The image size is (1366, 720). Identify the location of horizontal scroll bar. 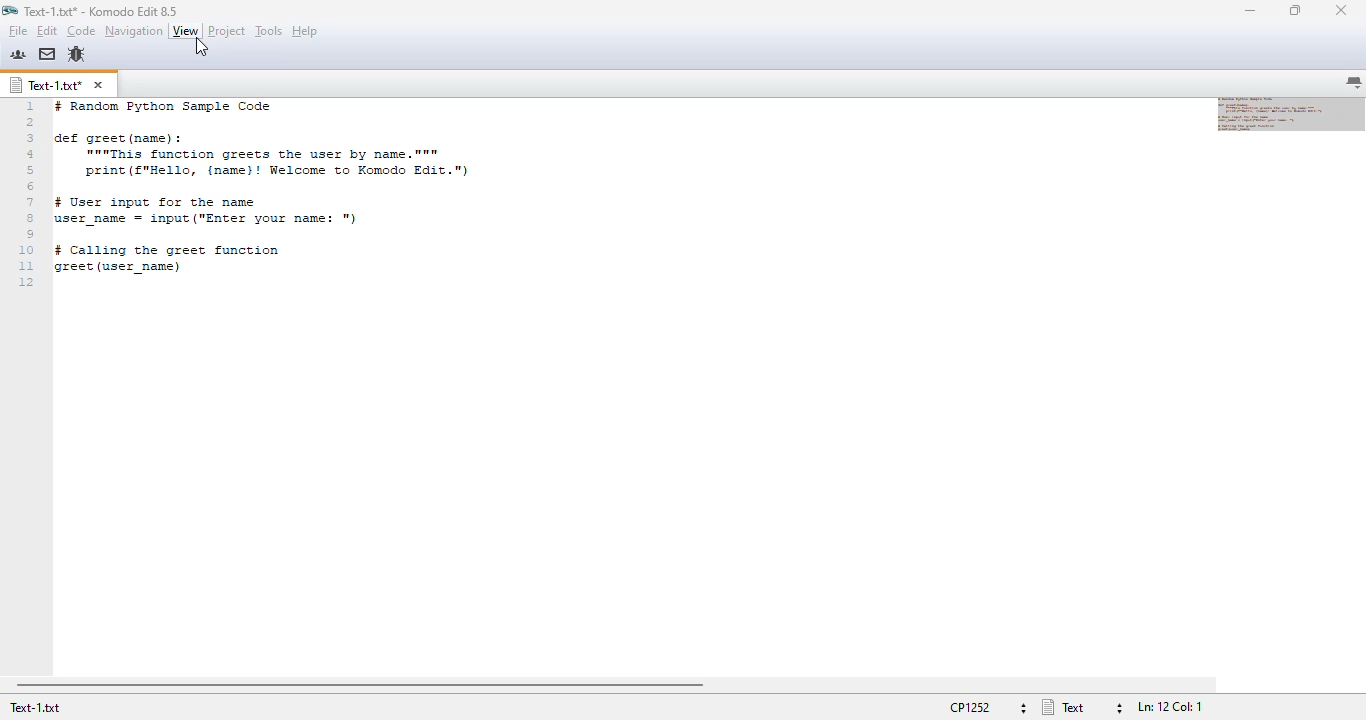
(359, 686).